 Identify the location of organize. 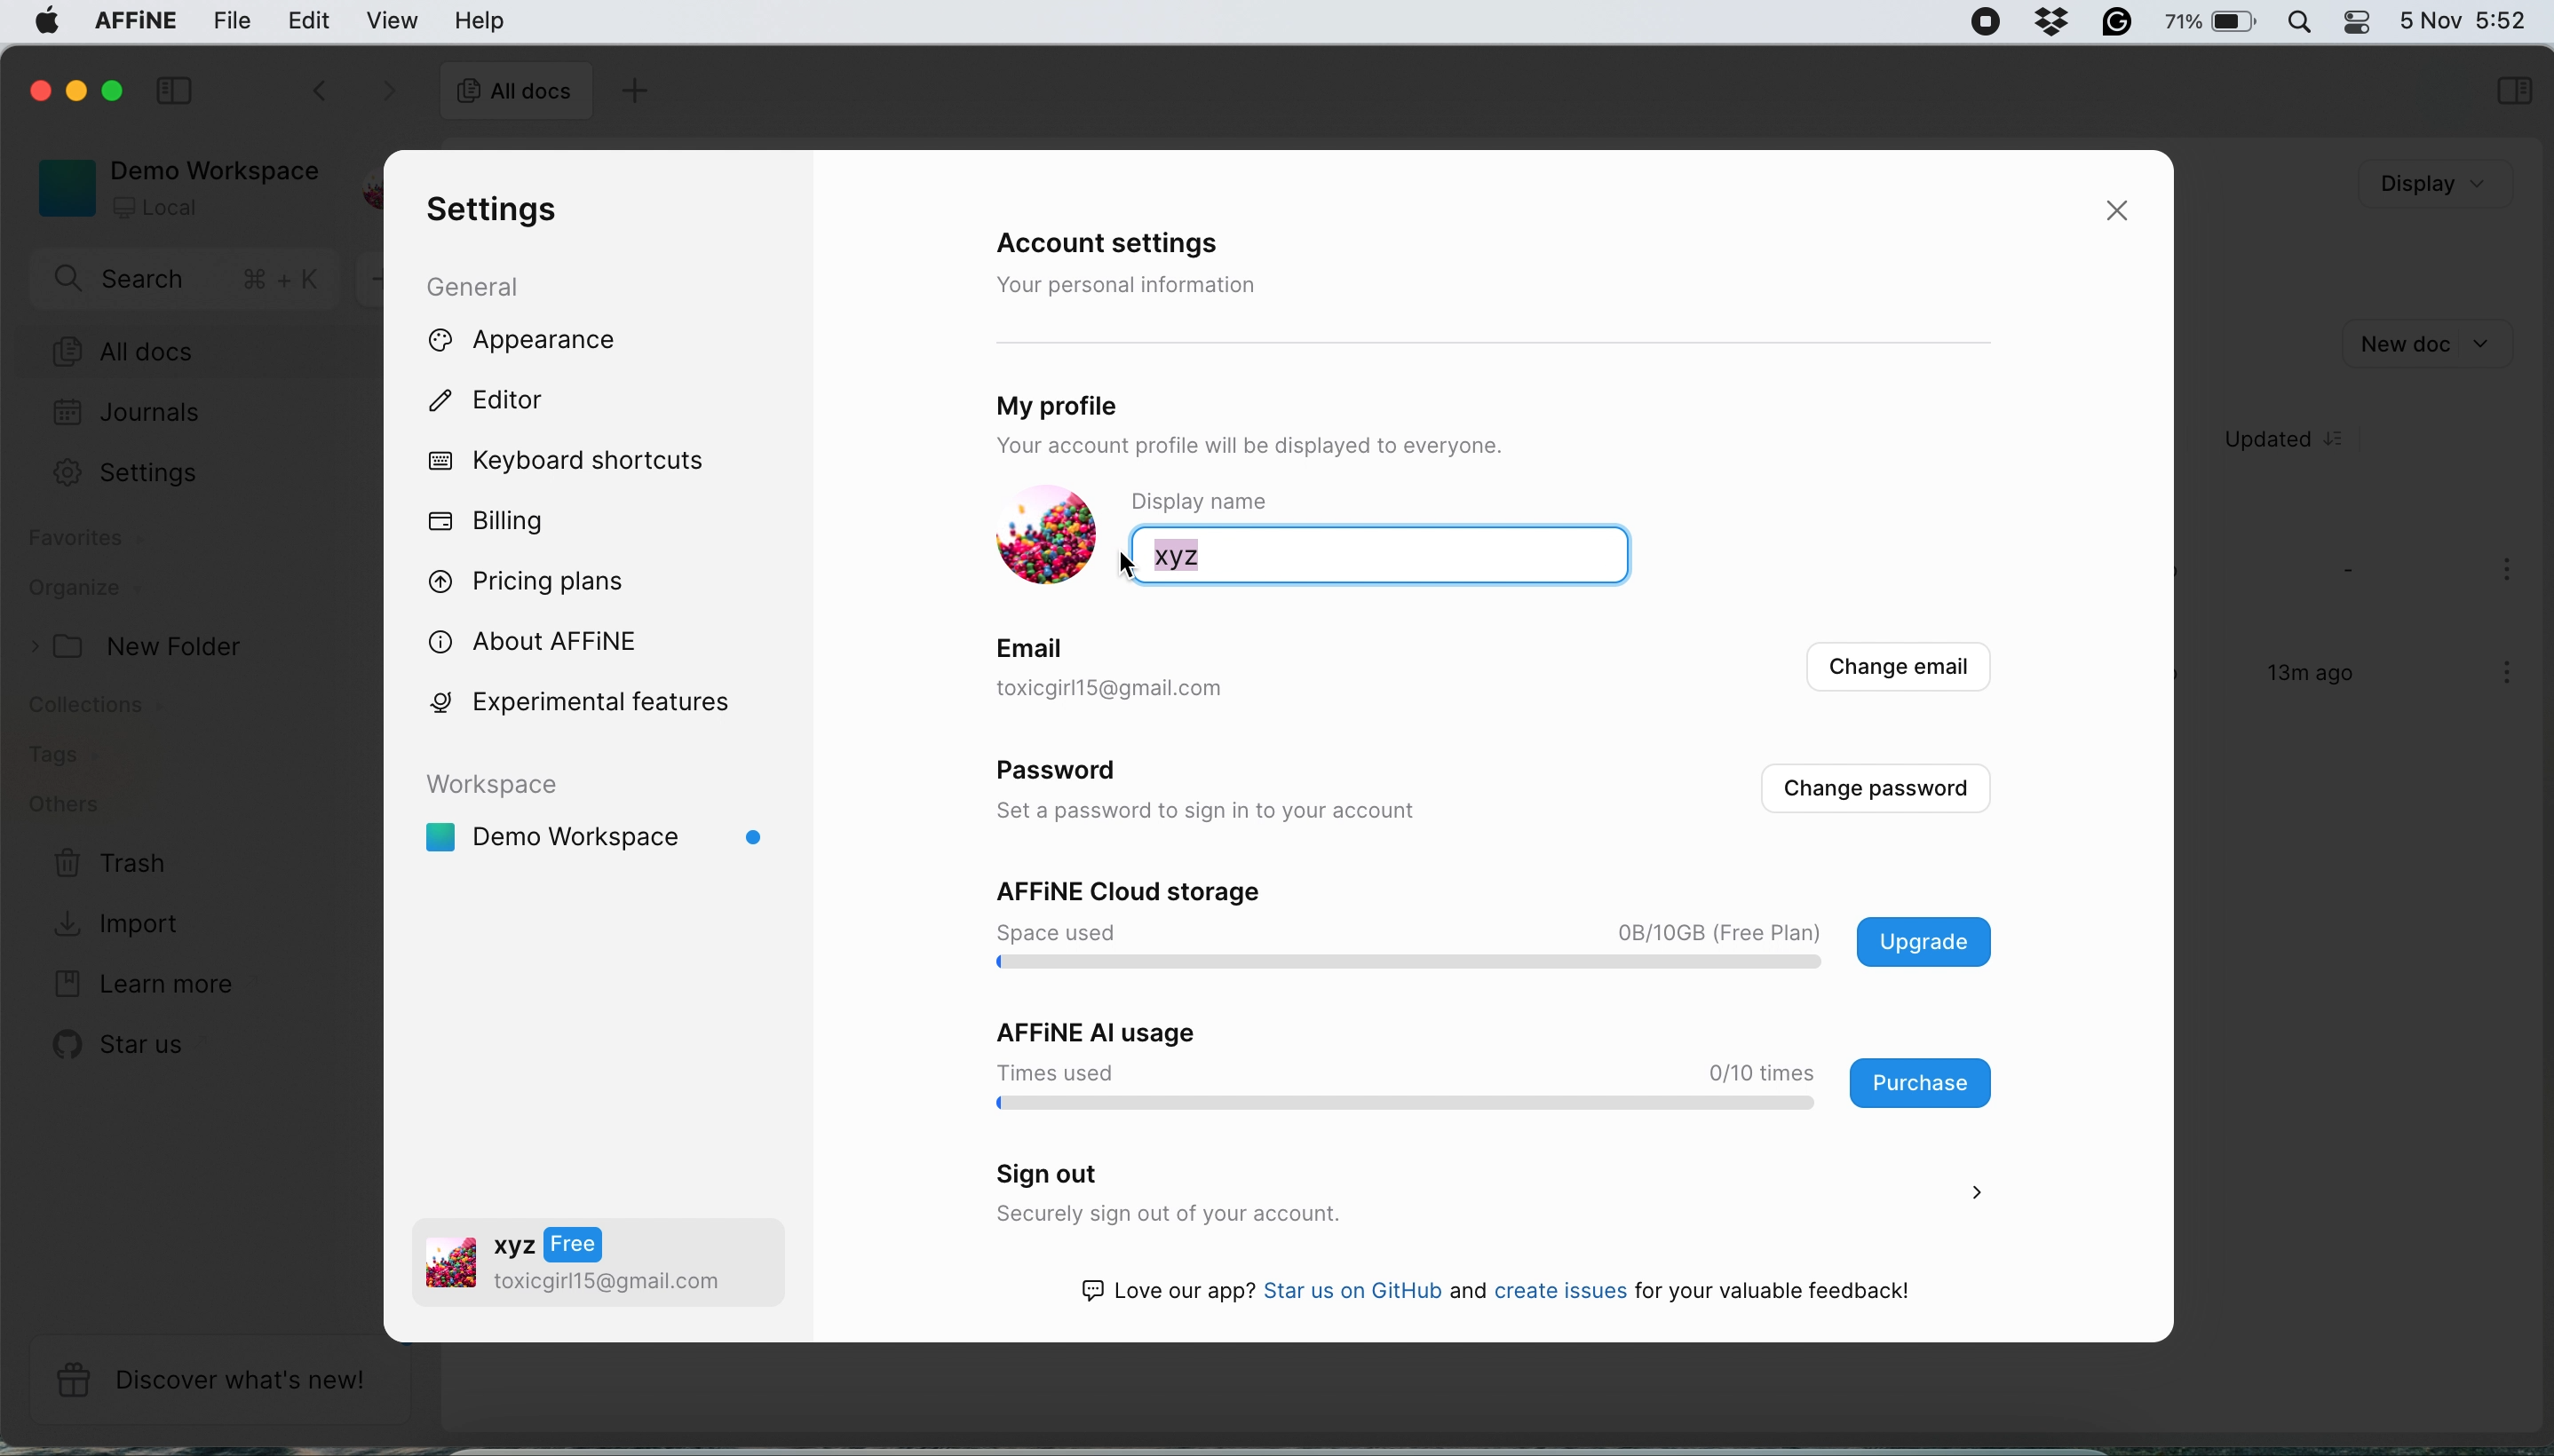
(84, 591).